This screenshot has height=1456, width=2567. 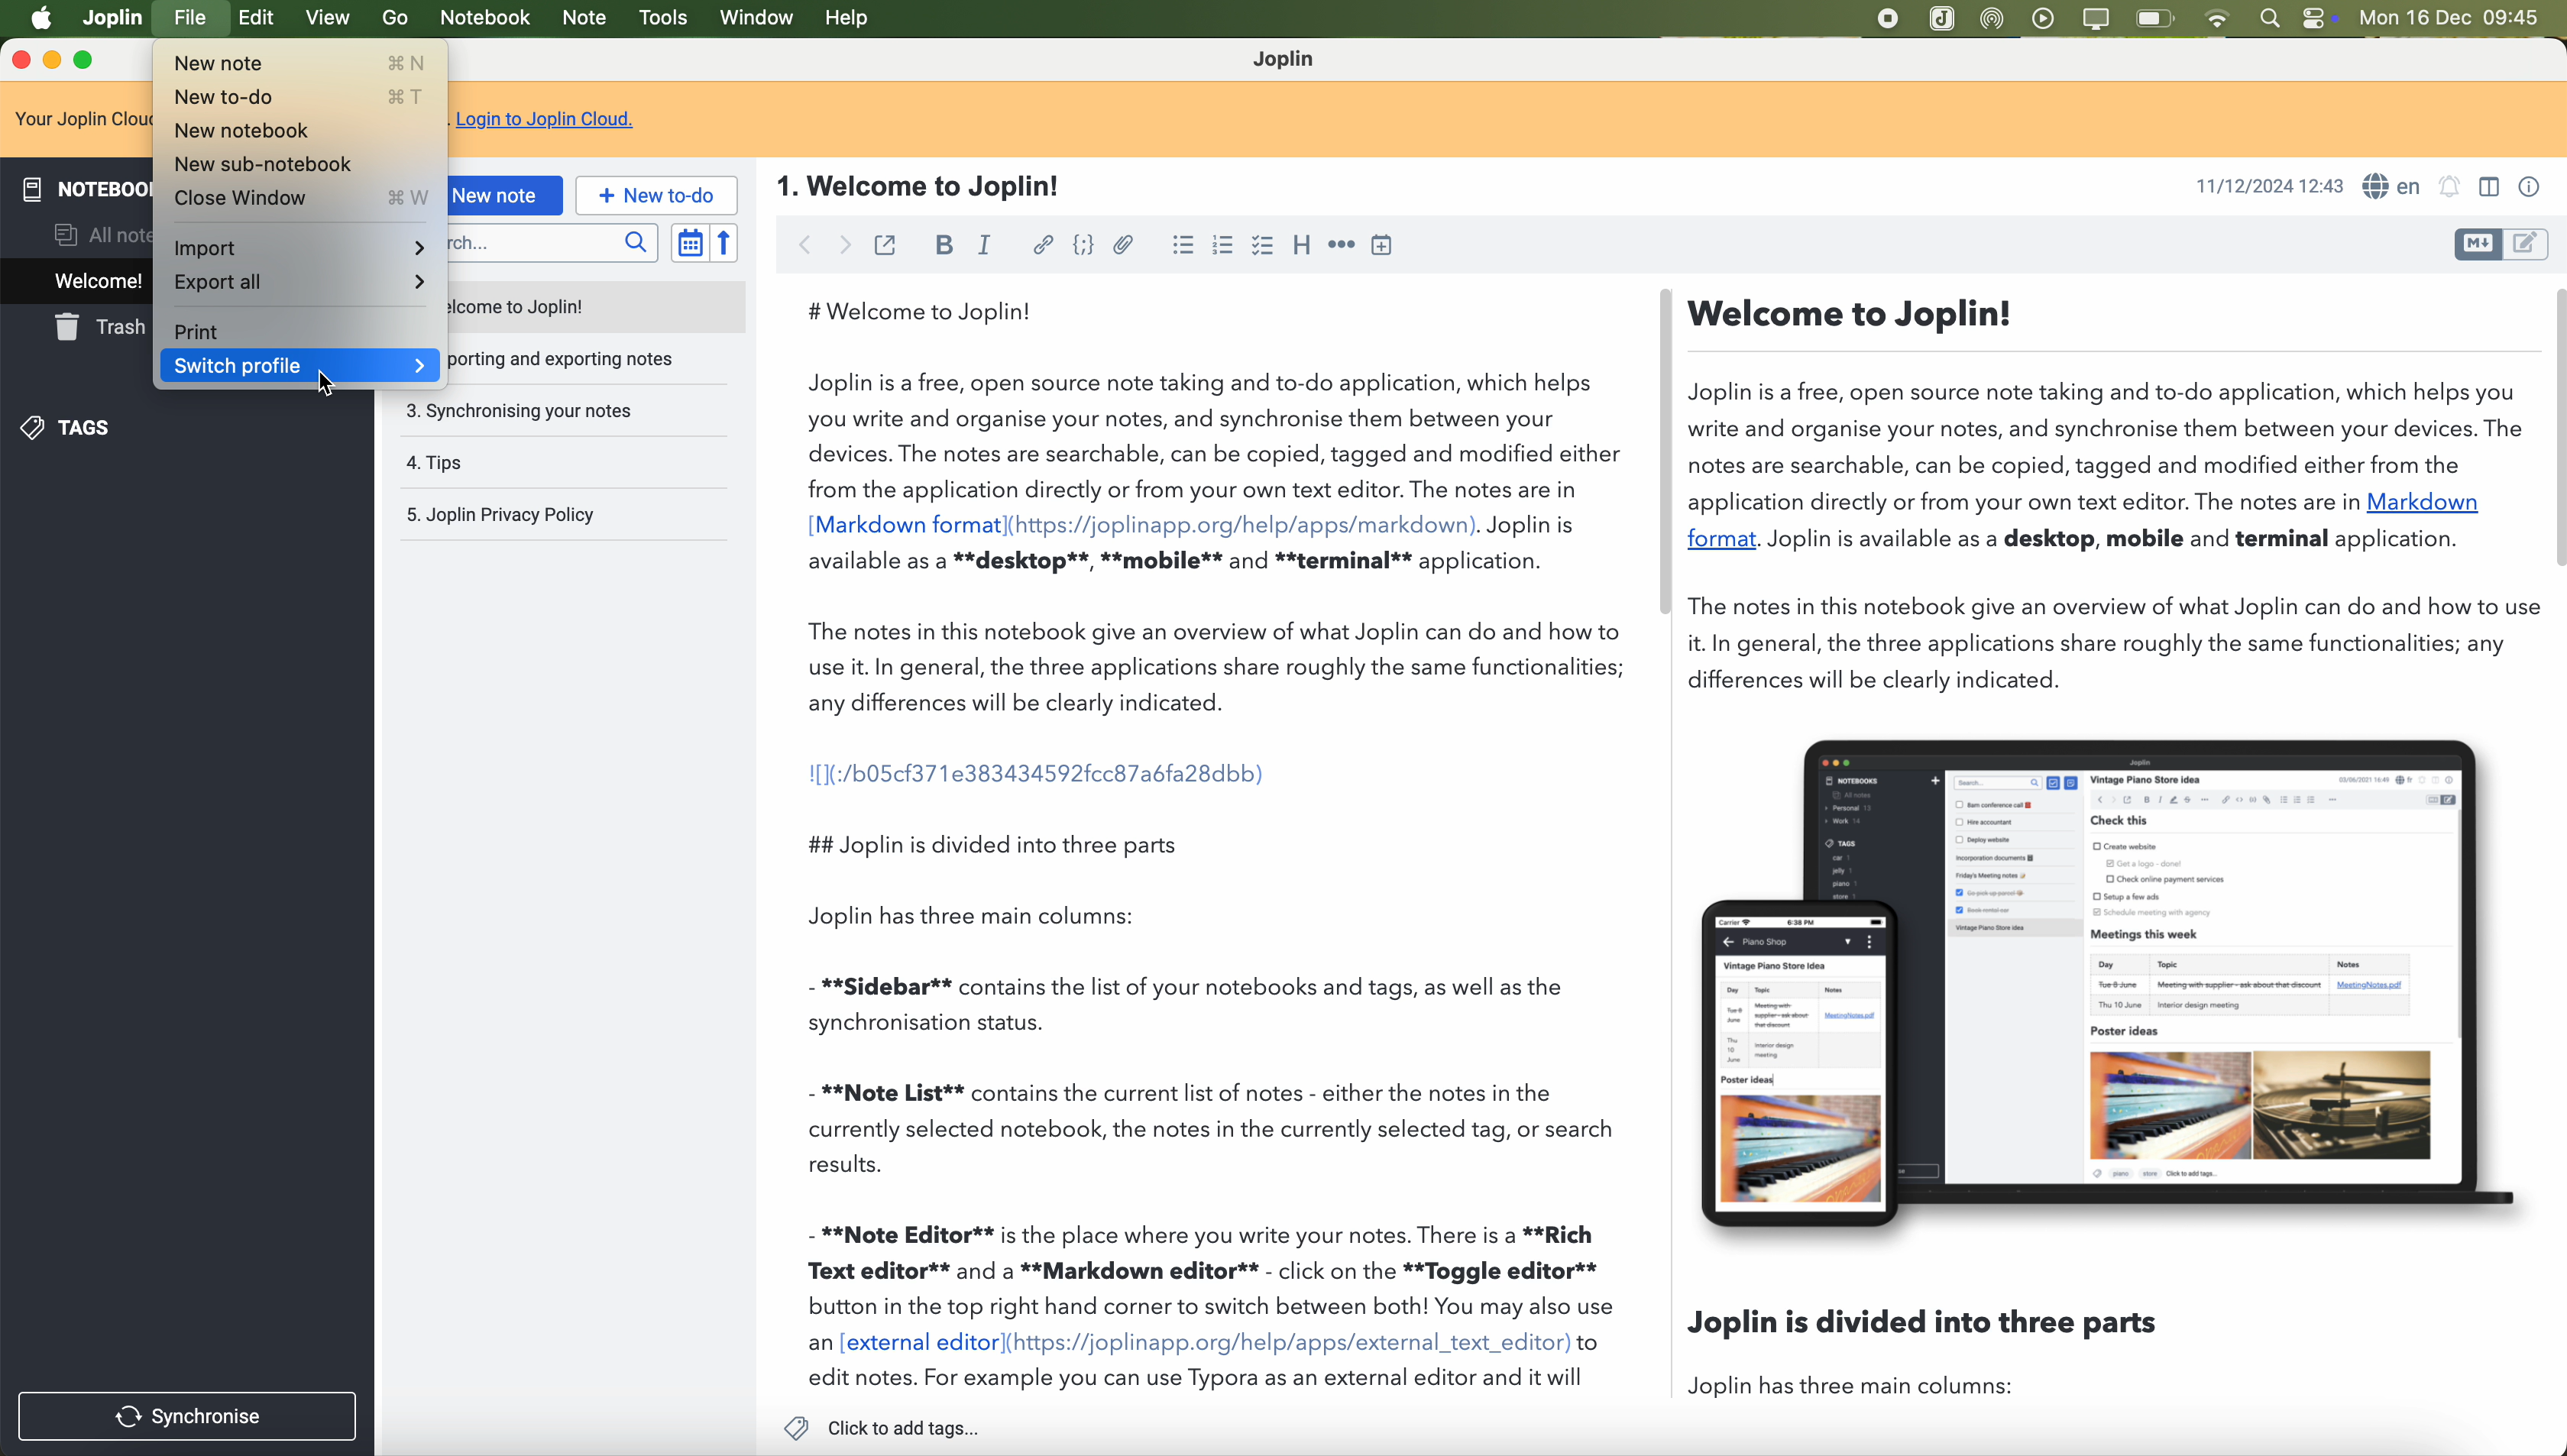 I want to click on stop recording, so click(x=1885, y=20).